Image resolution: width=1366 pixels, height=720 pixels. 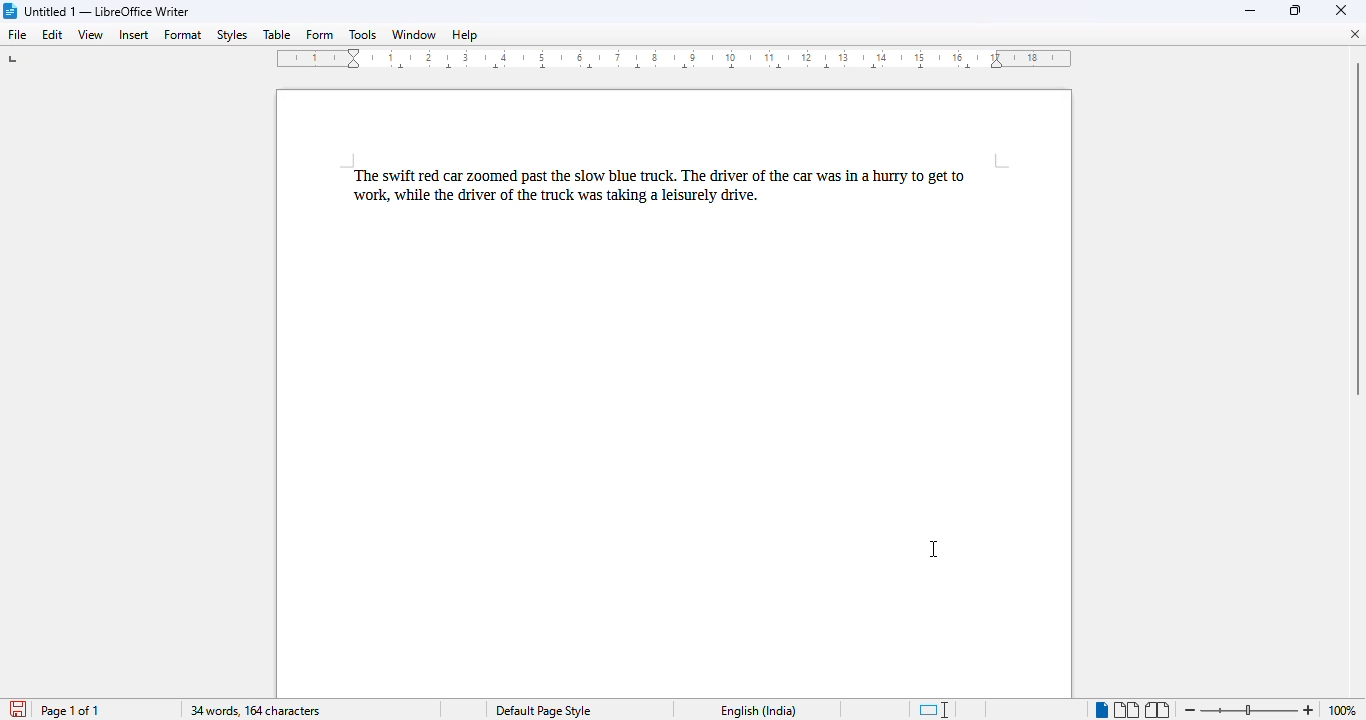 What do you see at coordinates (1309, 709) in the screenshot?
I see `zoom in` at bounding box center [1309, 709].